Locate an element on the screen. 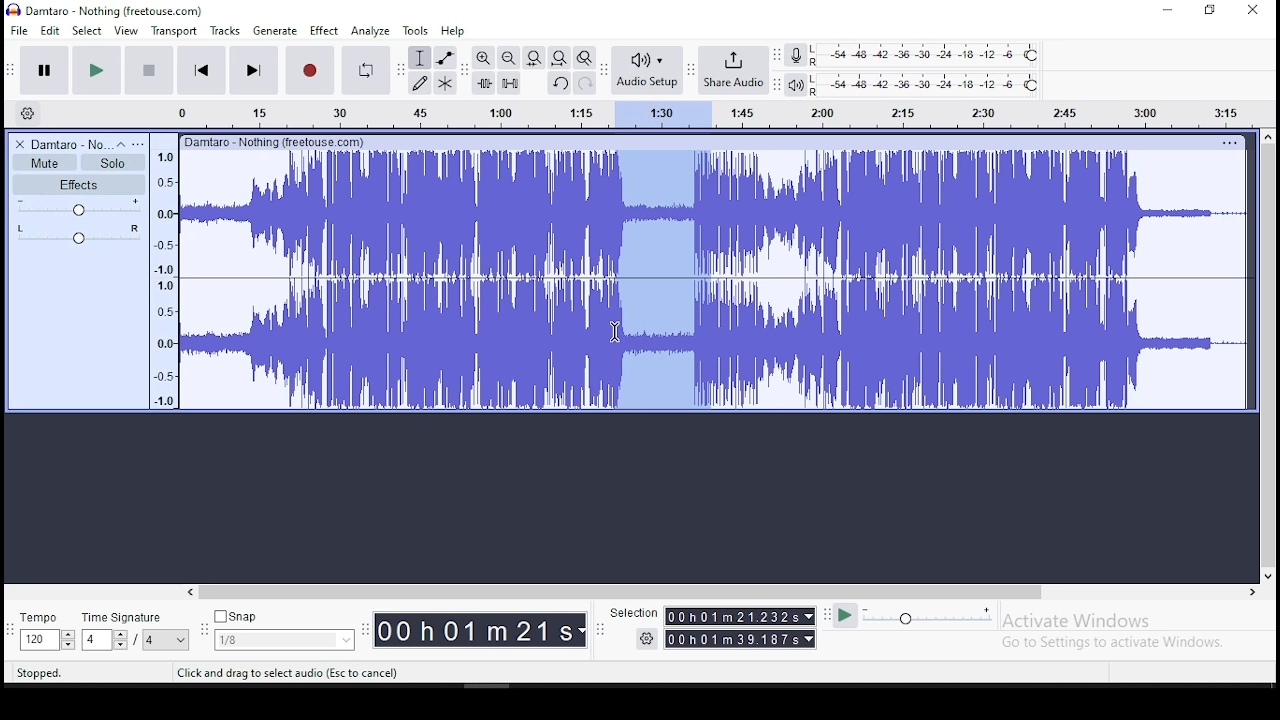 This screenshot has height=720, width=1280. drop down is located at coordinates (811, 639).